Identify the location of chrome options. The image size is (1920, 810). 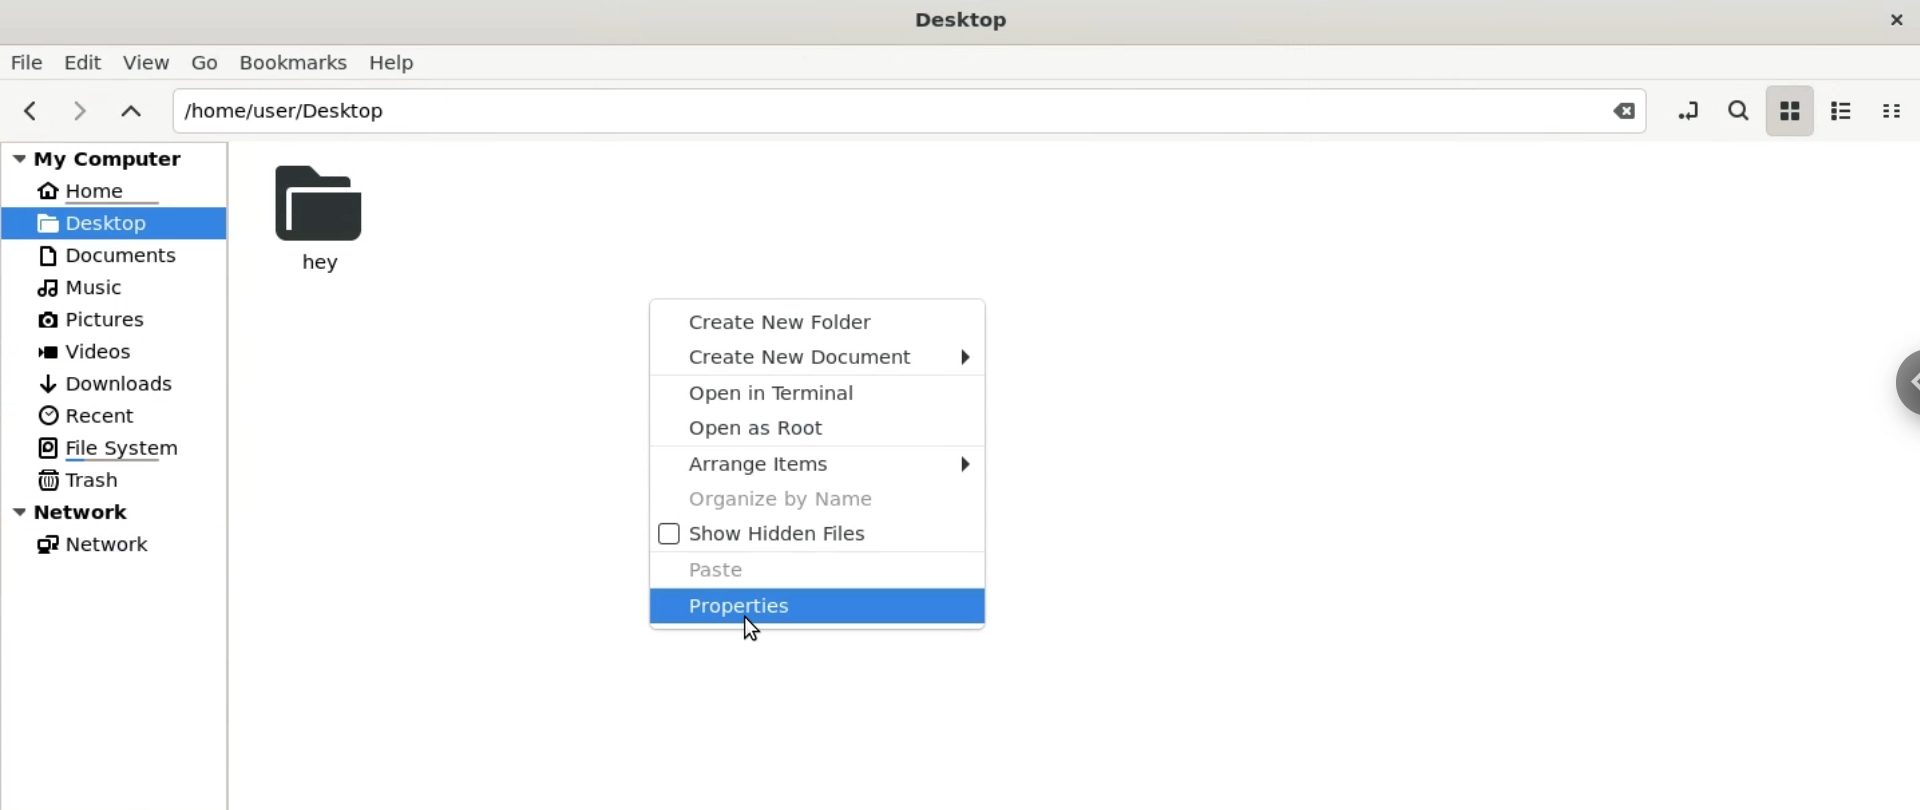
(1908, 384).